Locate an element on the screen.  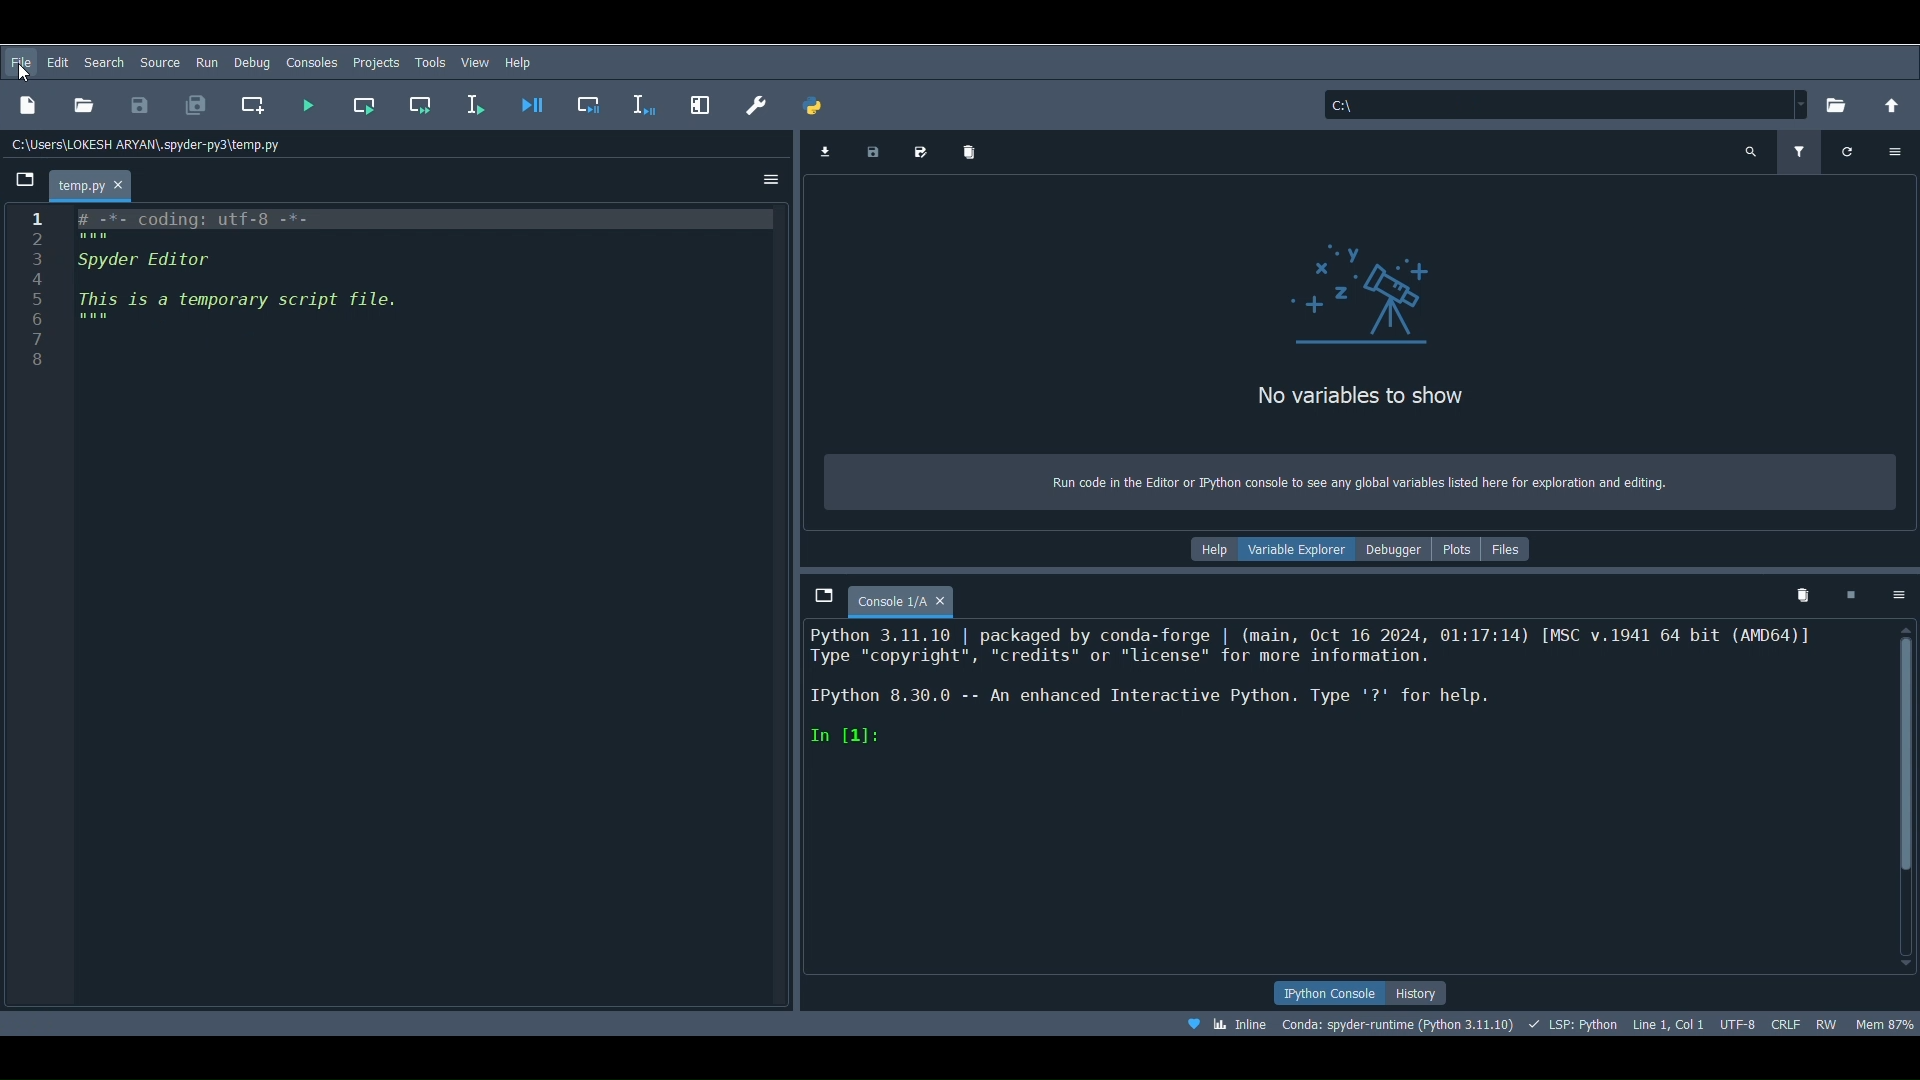
Scrollbar is located at coordinates (1909, 796).